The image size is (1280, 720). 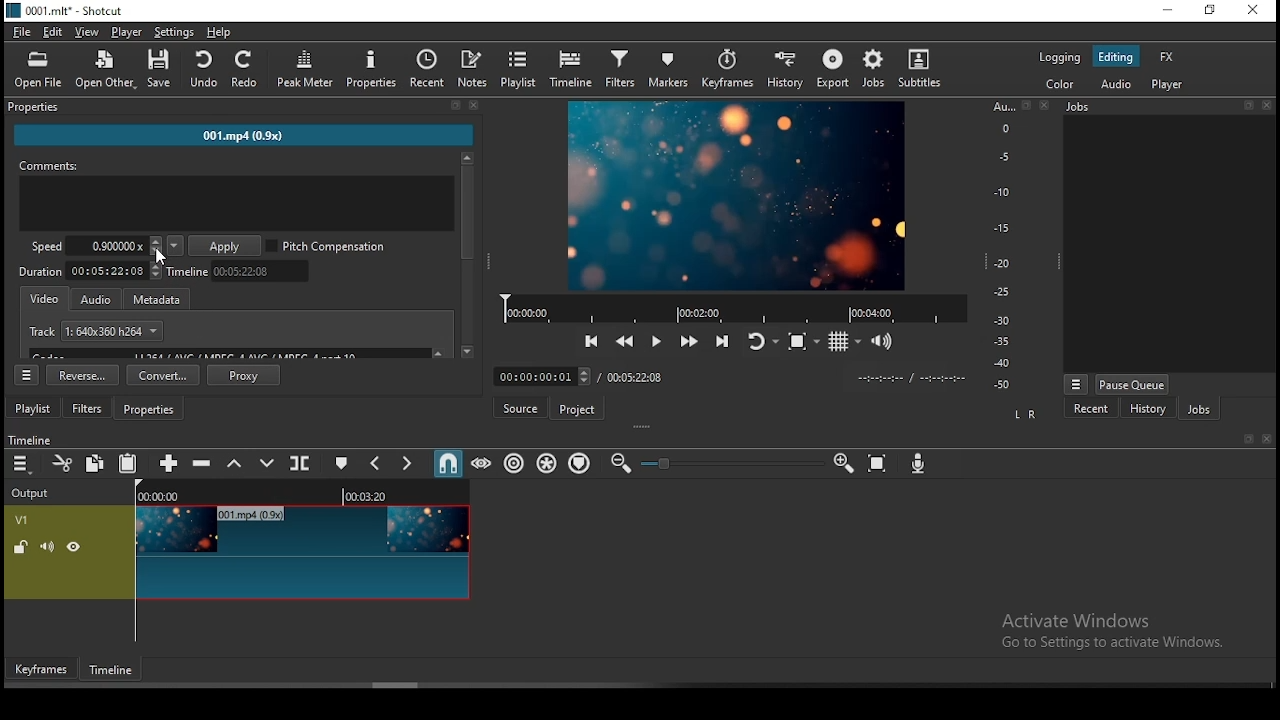 I want to click on output, so click(x=38, y=493).